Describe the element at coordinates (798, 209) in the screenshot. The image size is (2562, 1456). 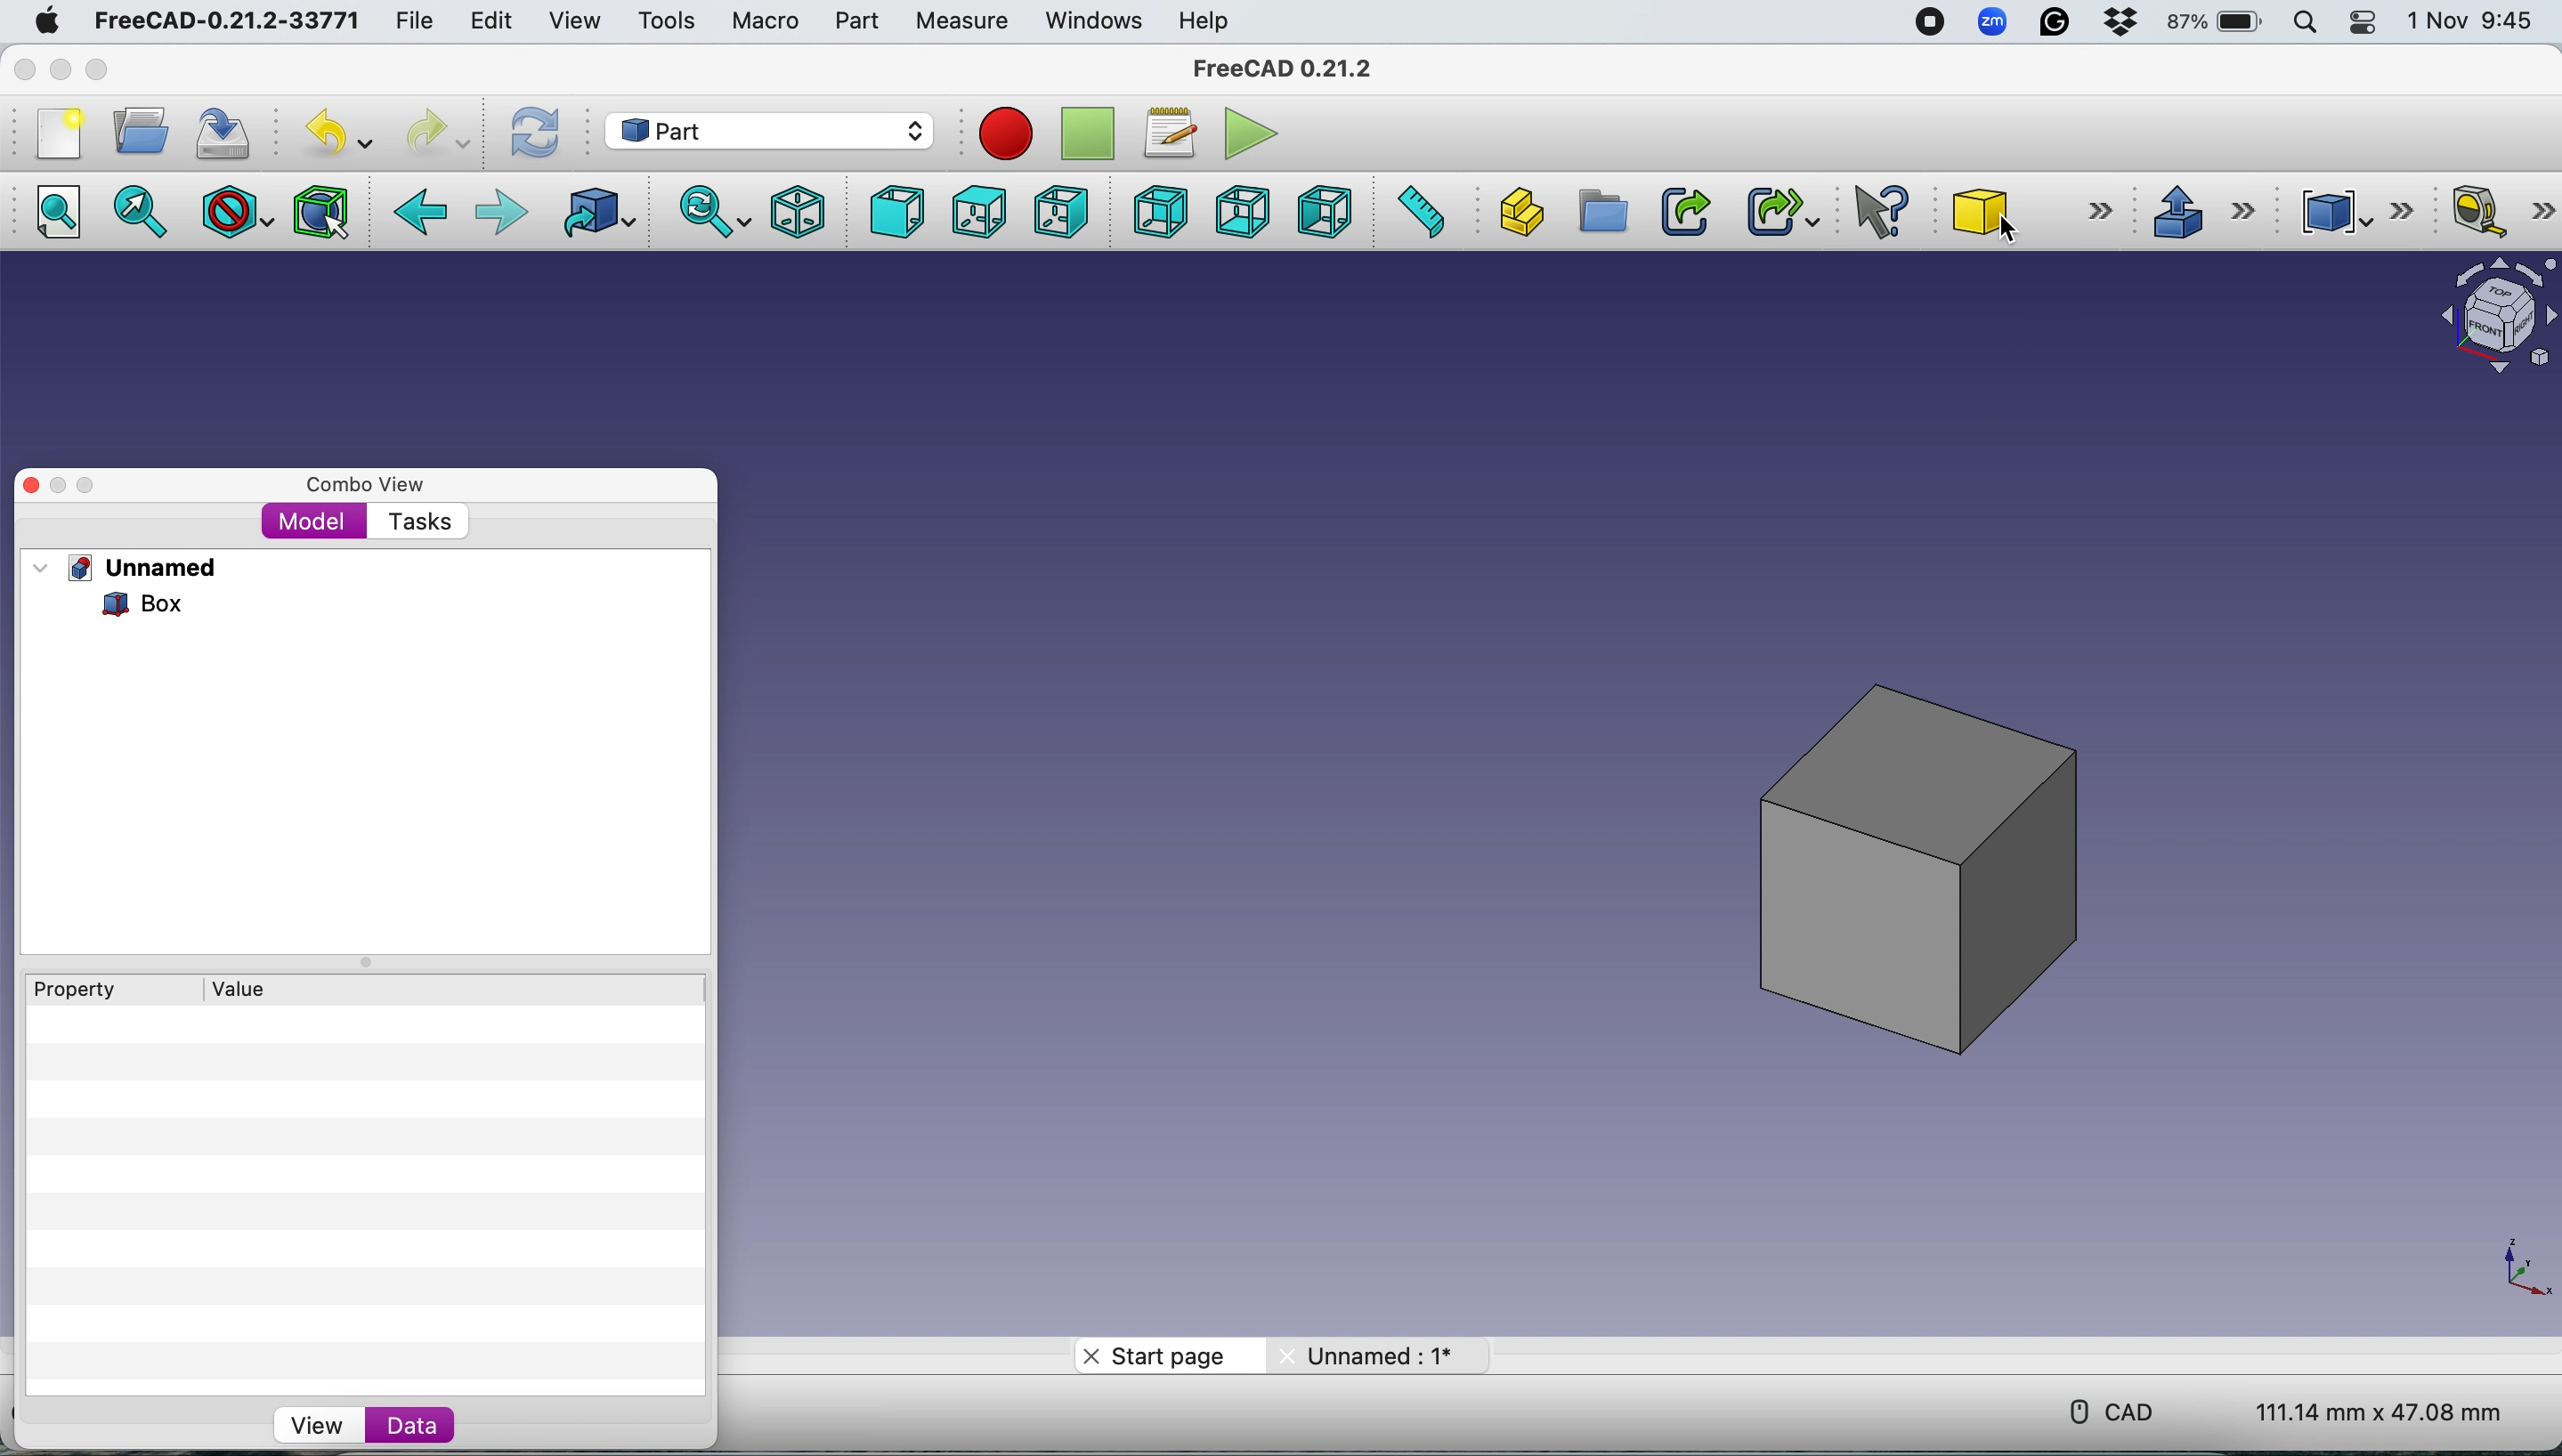
I see `Isometric` at that location.